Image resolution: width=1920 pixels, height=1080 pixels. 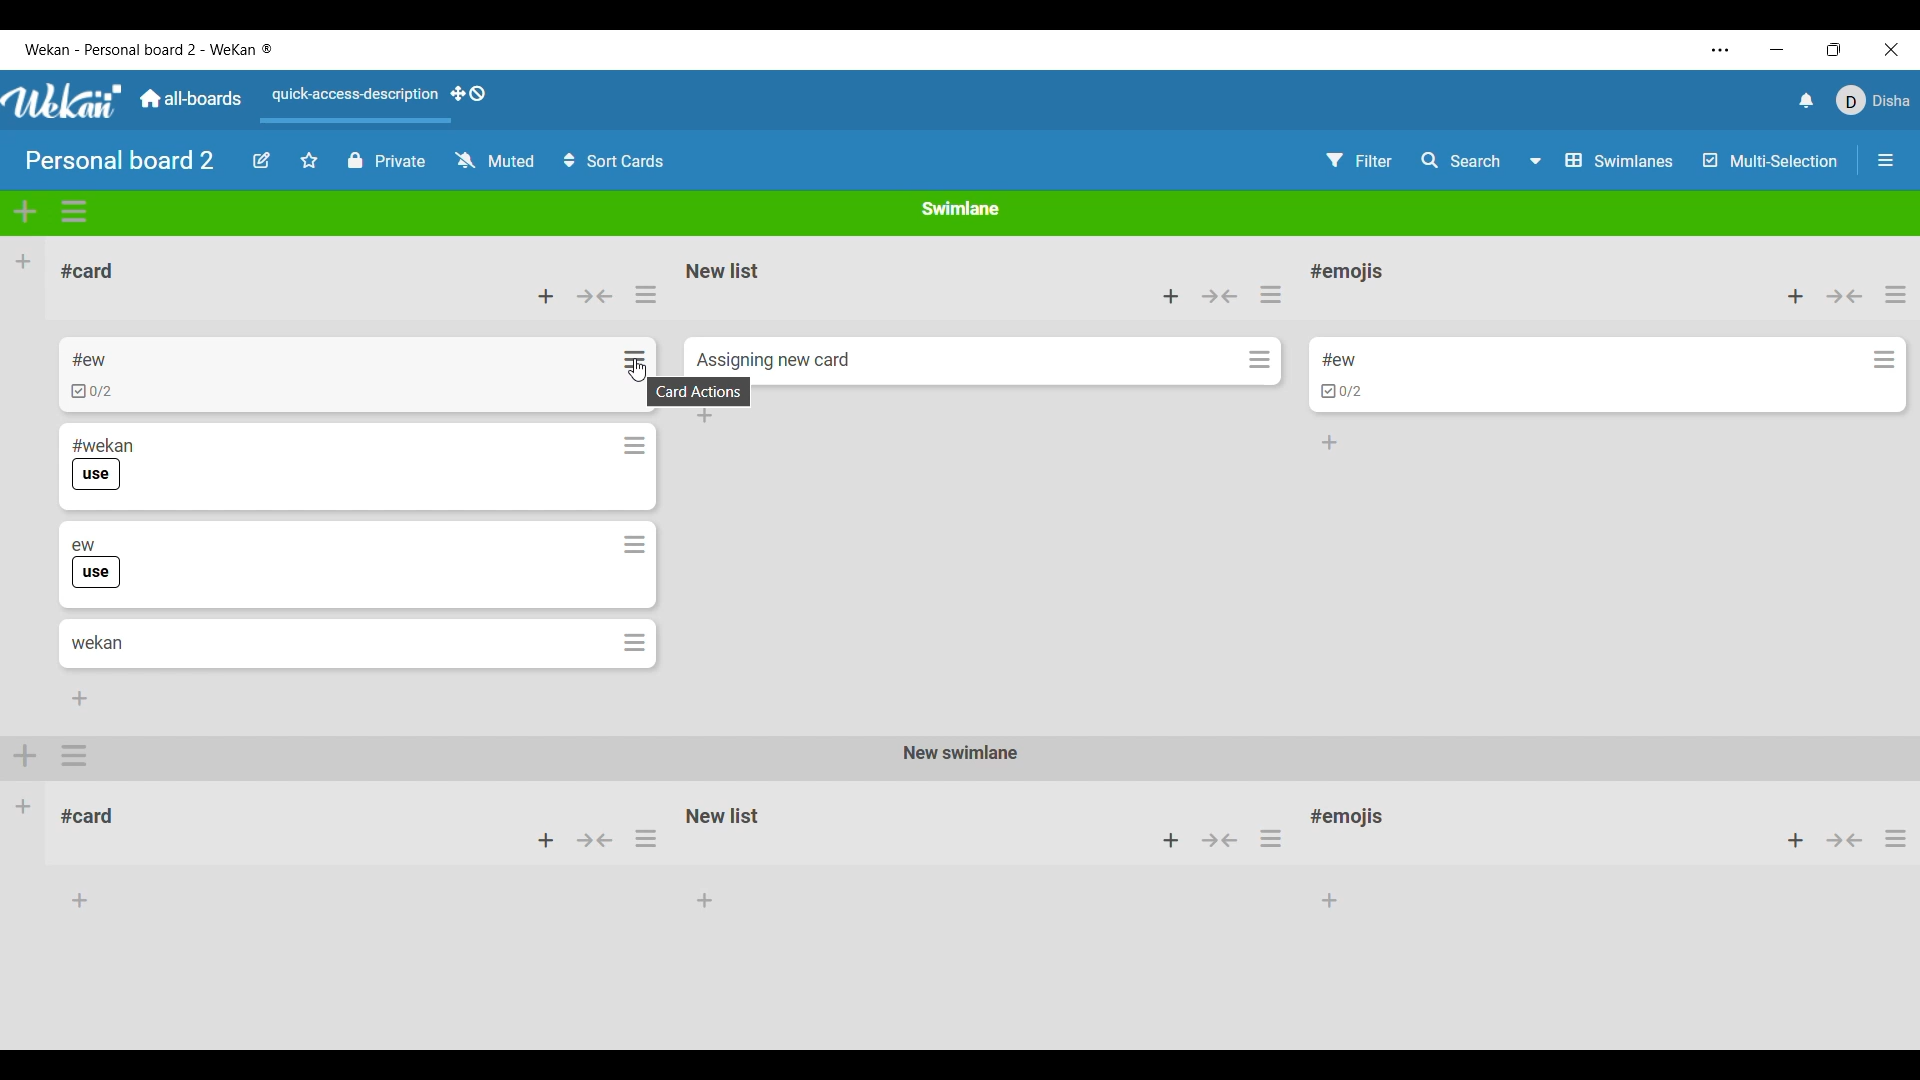 What do you see at coordinates (1721, 50) in the screenshot?
I see `More settings` at bounding box center [1721, 50].